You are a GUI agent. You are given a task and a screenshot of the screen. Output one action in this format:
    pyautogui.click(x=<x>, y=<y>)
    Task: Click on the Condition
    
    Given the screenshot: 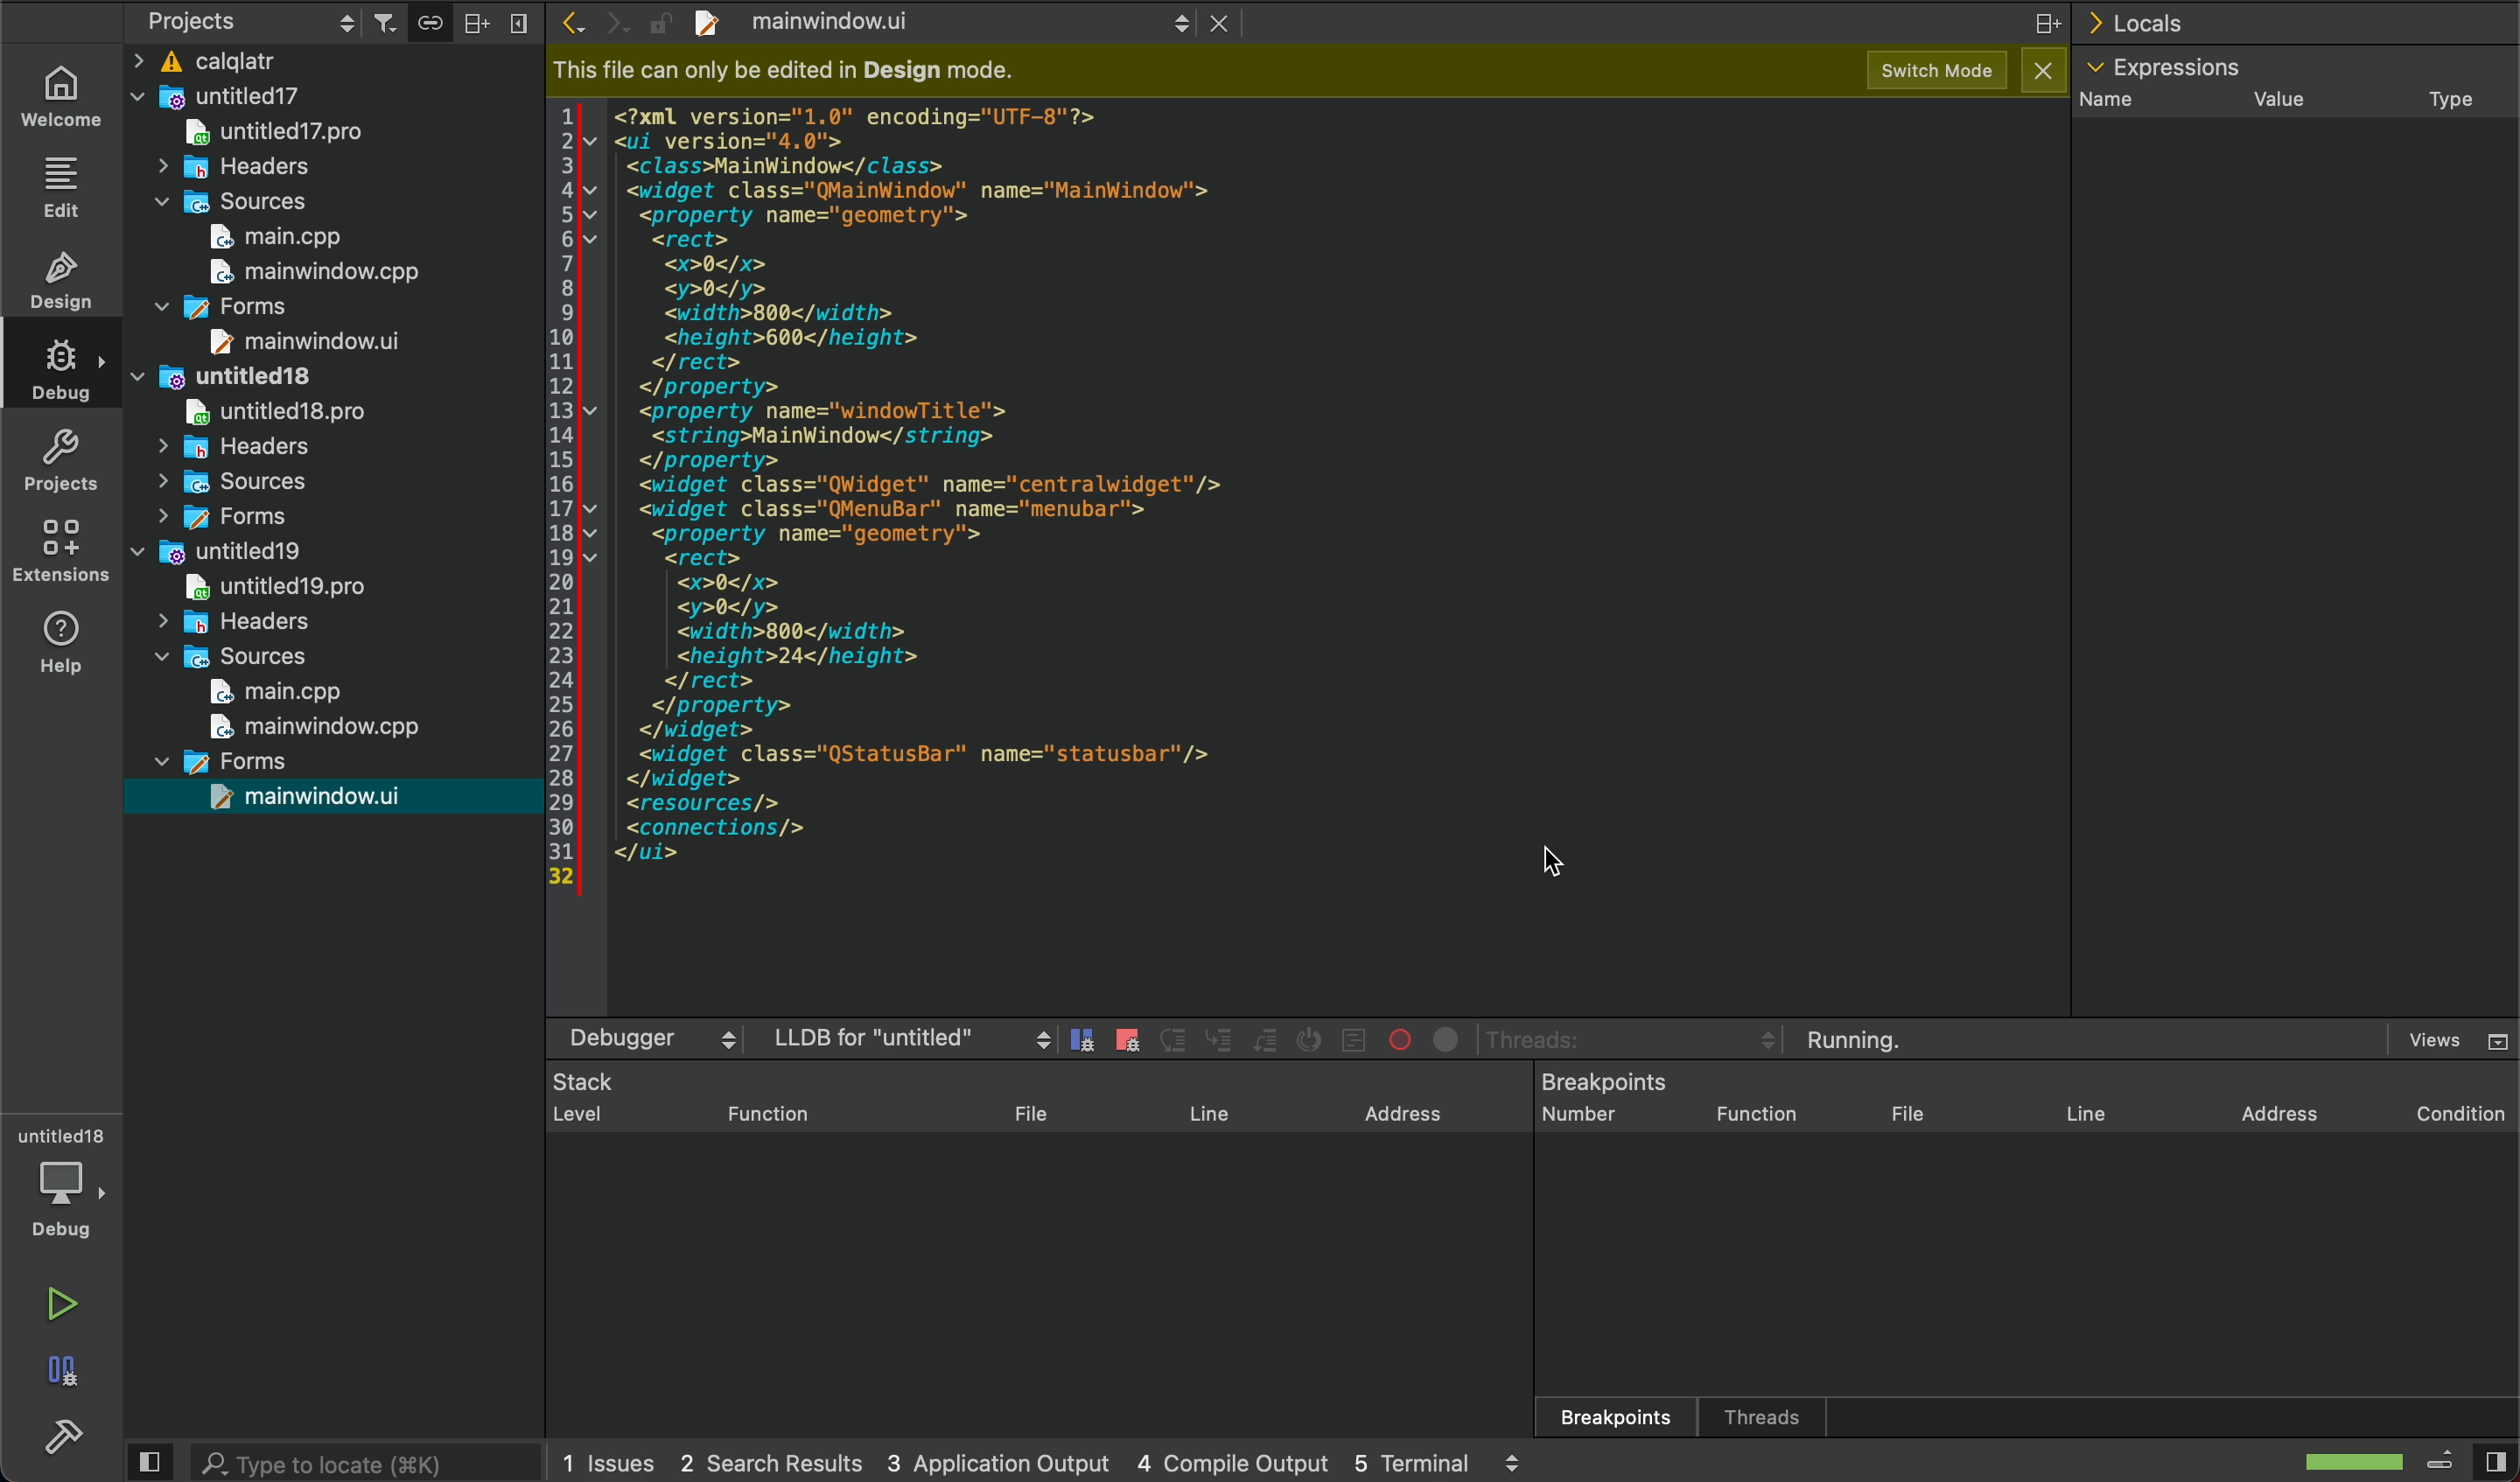 What is the action you would take?
    pyautogui.click(x=2427, y=1106)
    